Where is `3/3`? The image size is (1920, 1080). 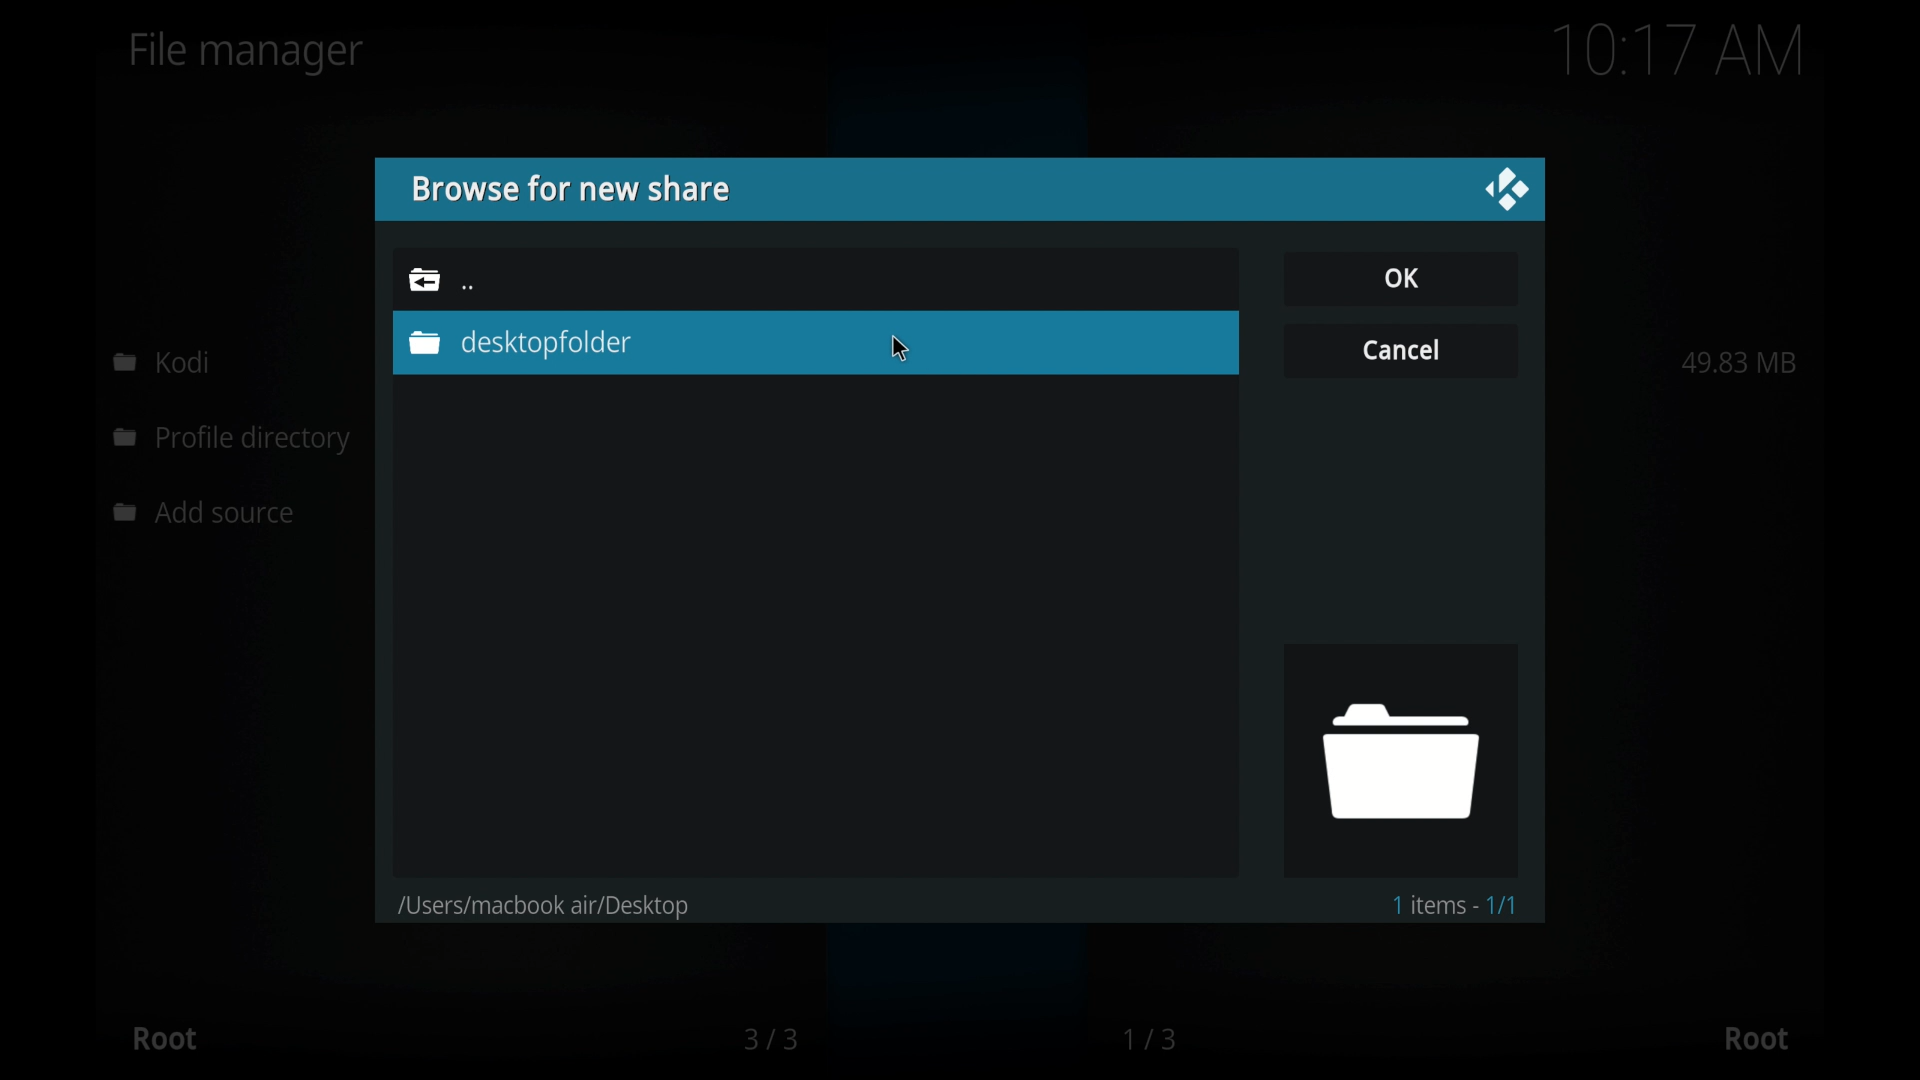 3/3 is located at coordinates (769, 1039).